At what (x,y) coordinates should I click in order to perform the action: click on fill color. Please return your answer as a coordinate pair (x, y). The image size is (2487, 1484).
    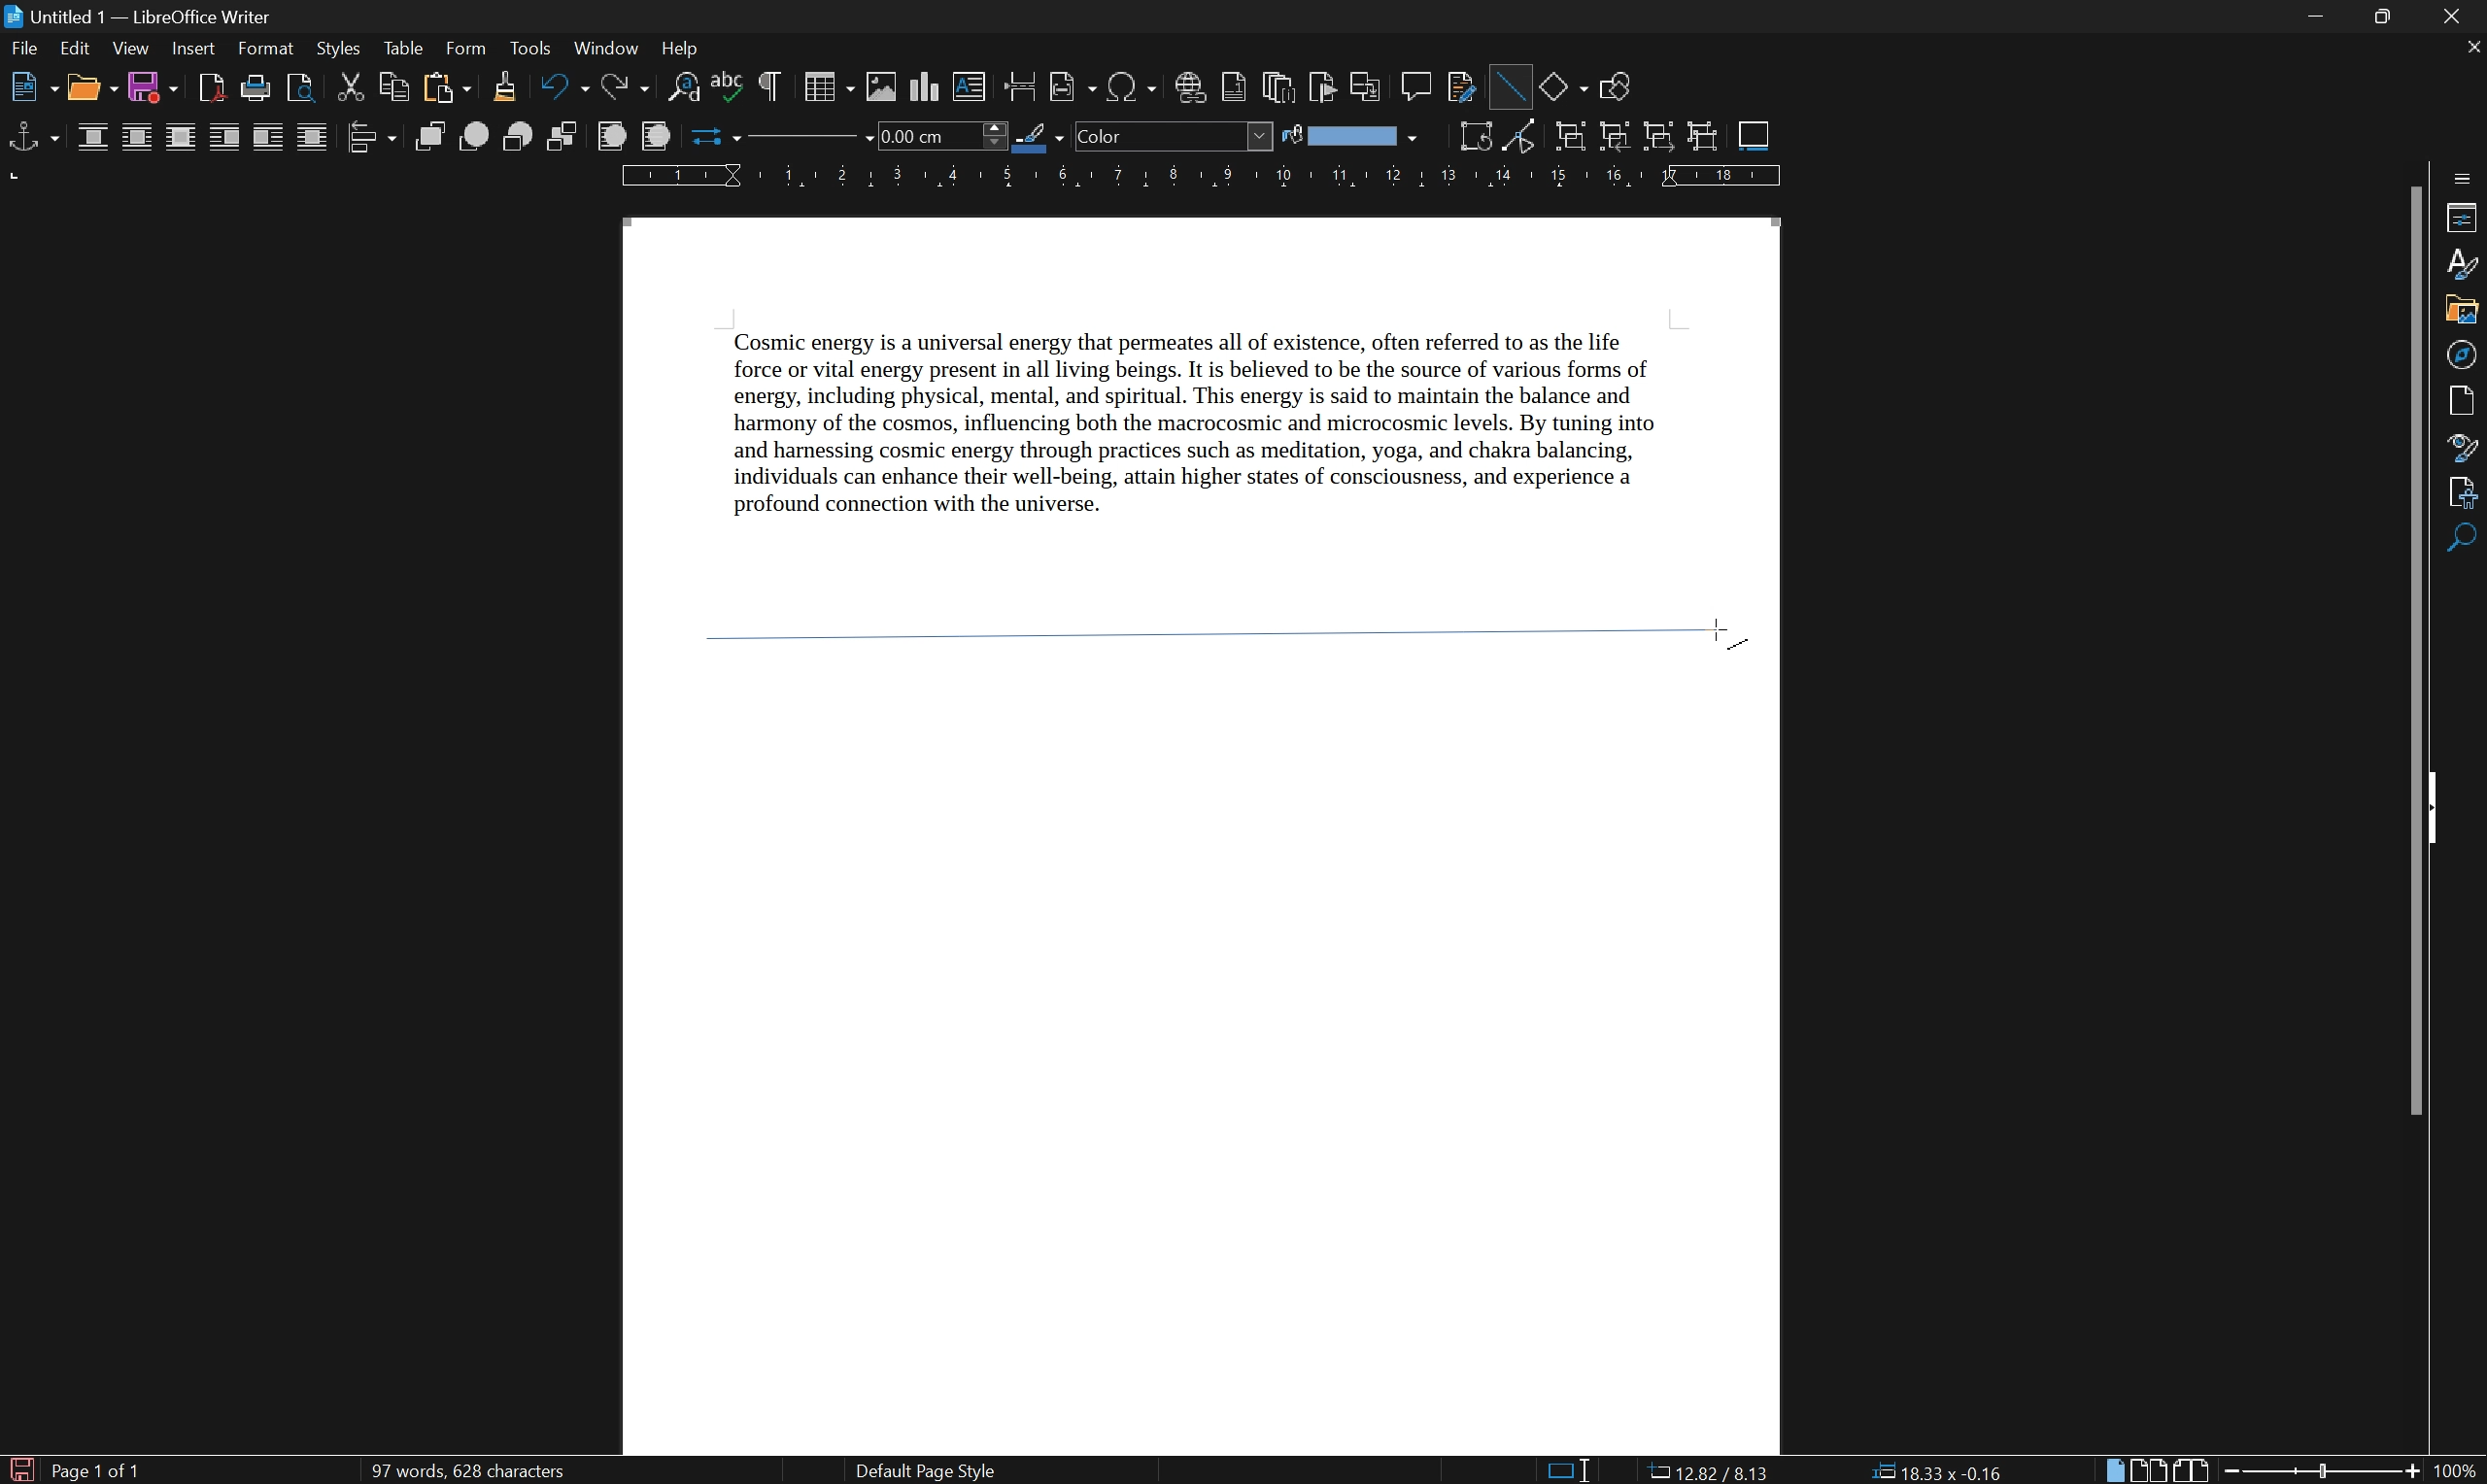
    Looking at the image, I should click on (1349, 136).